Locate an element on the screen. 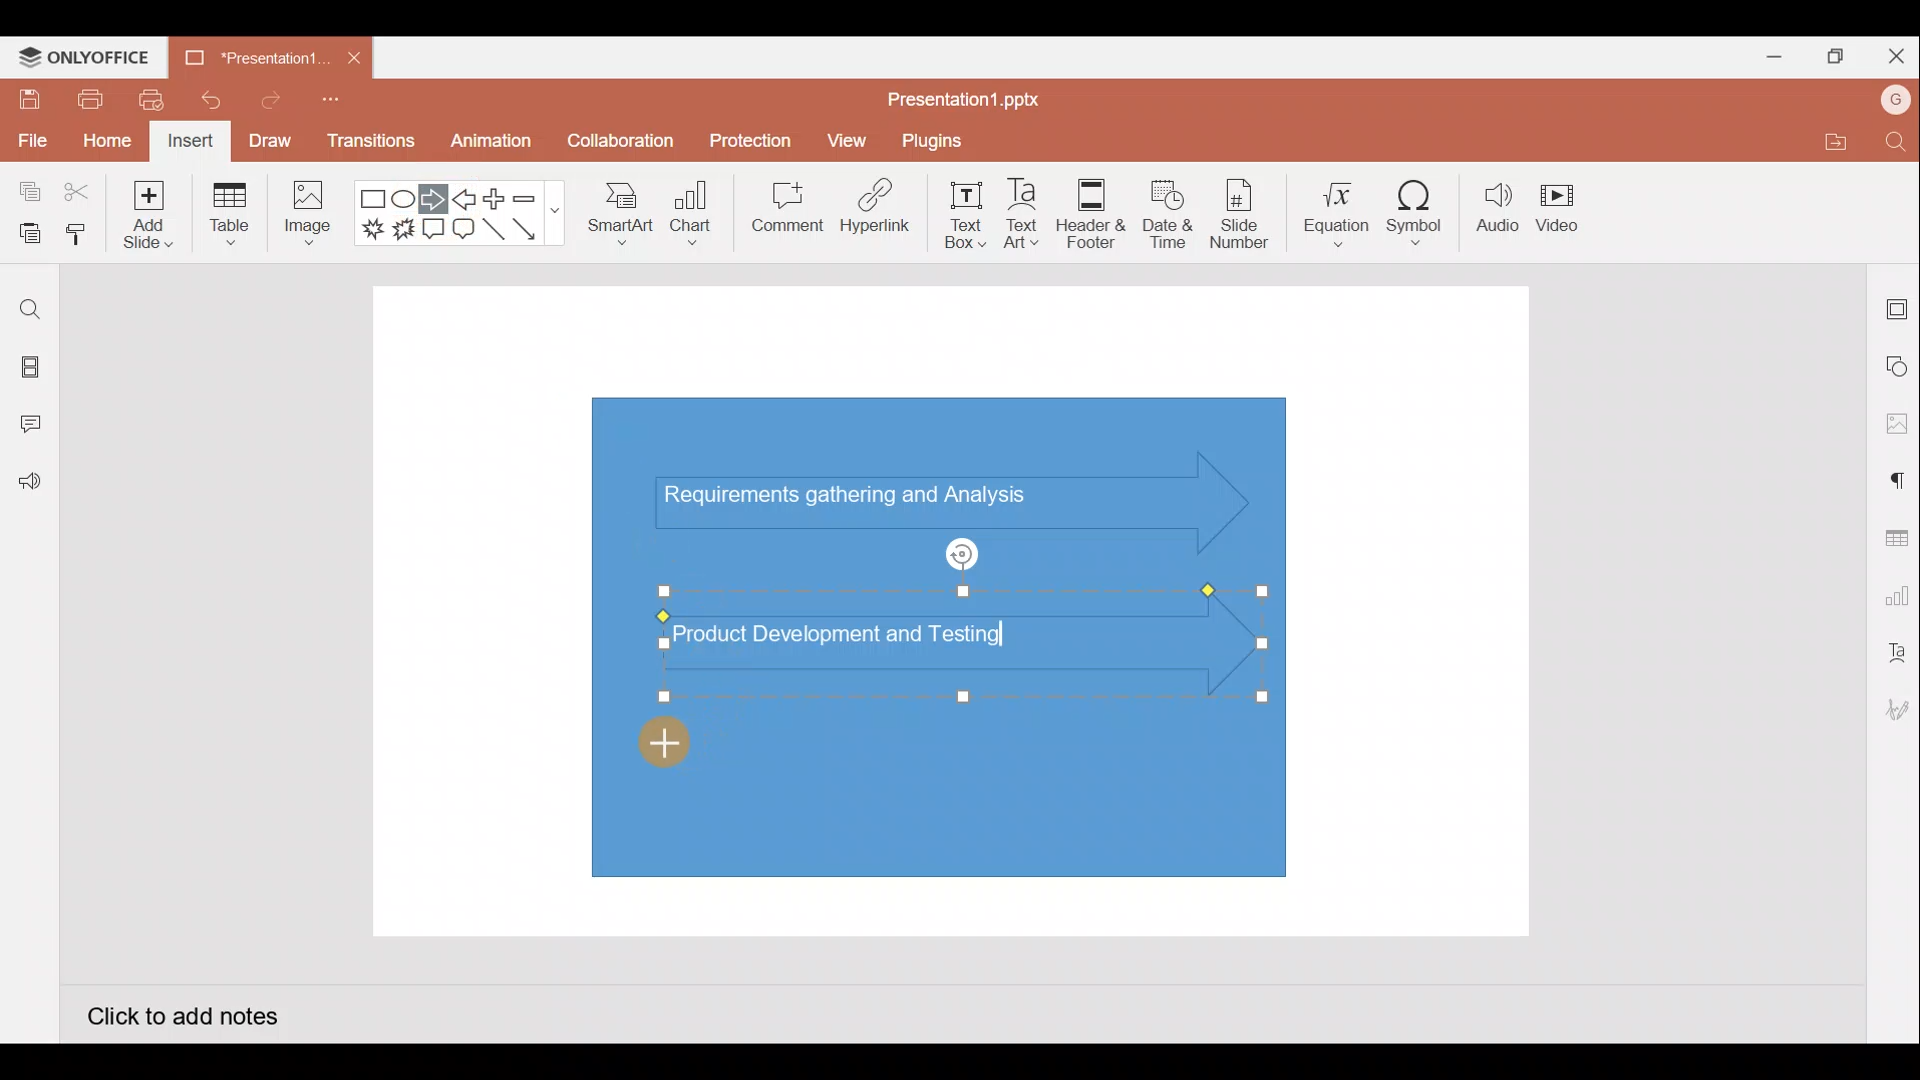 The width and height of the screenshot is (1920, 1080). Insert is located at coordinates (191, 142).